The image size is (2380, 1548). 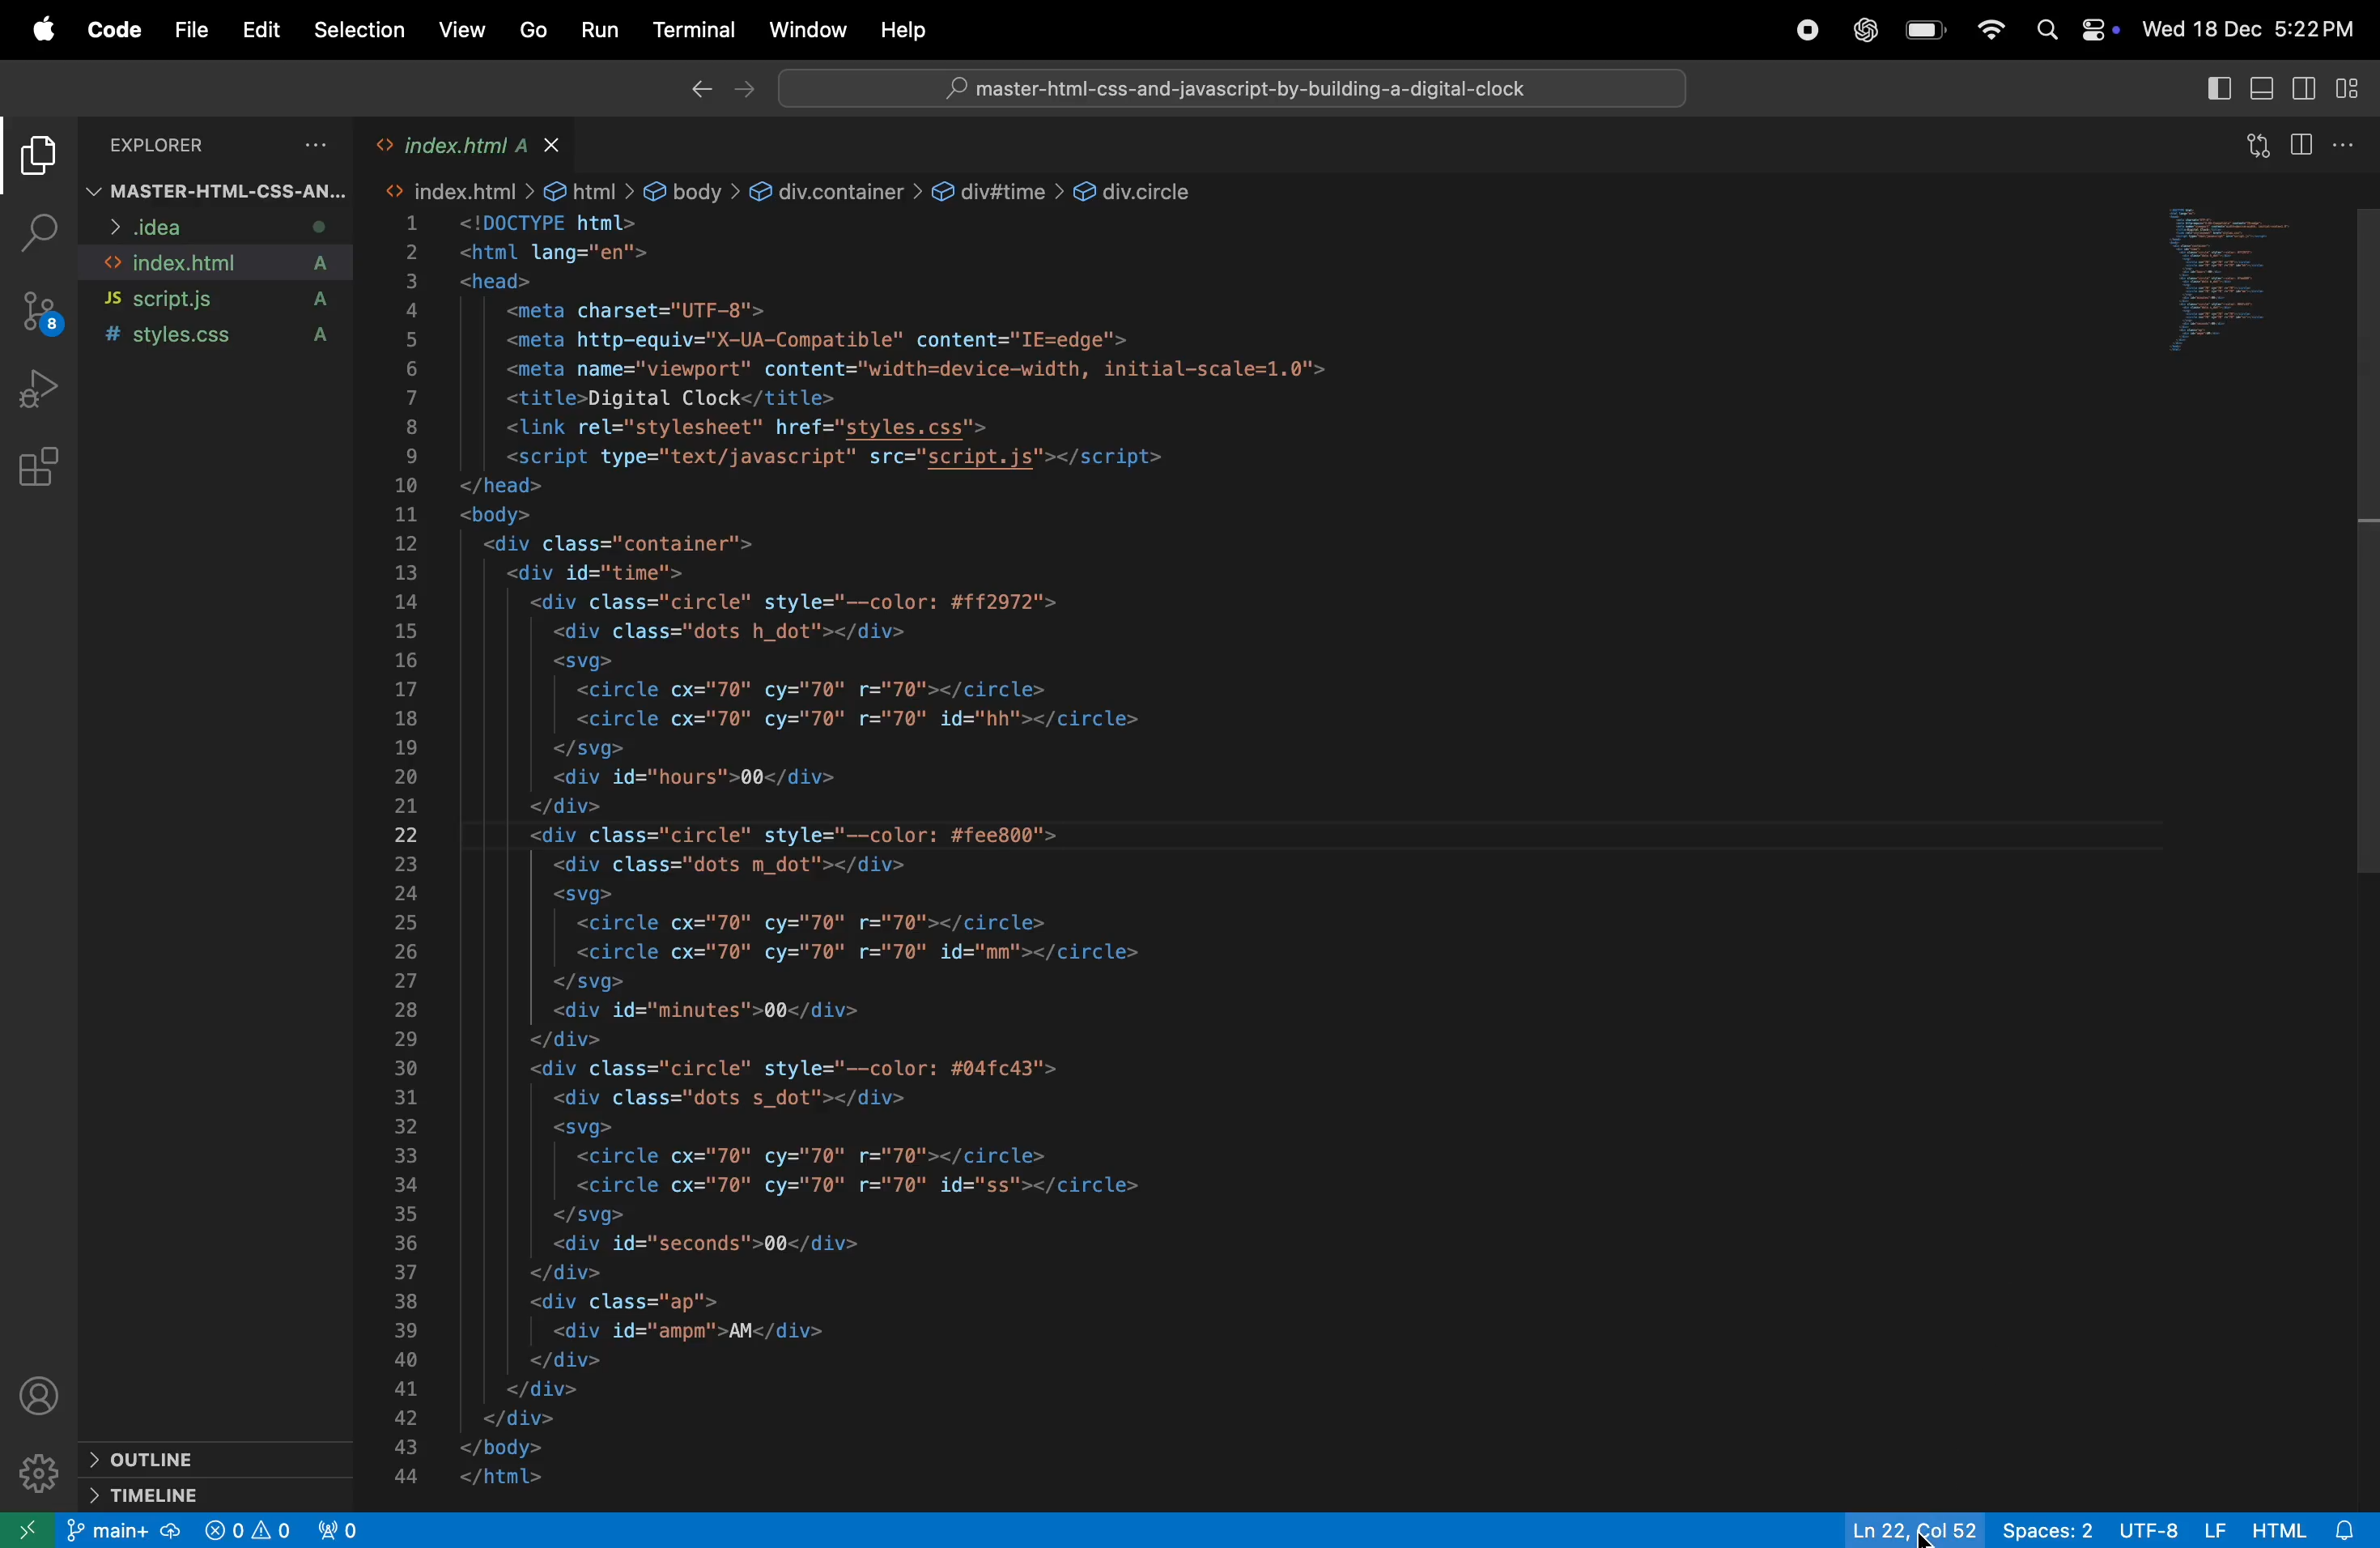 What do you see at coordinates (746, 93) in the screenshot?
I see `forward` at bounding box center [746, 93].